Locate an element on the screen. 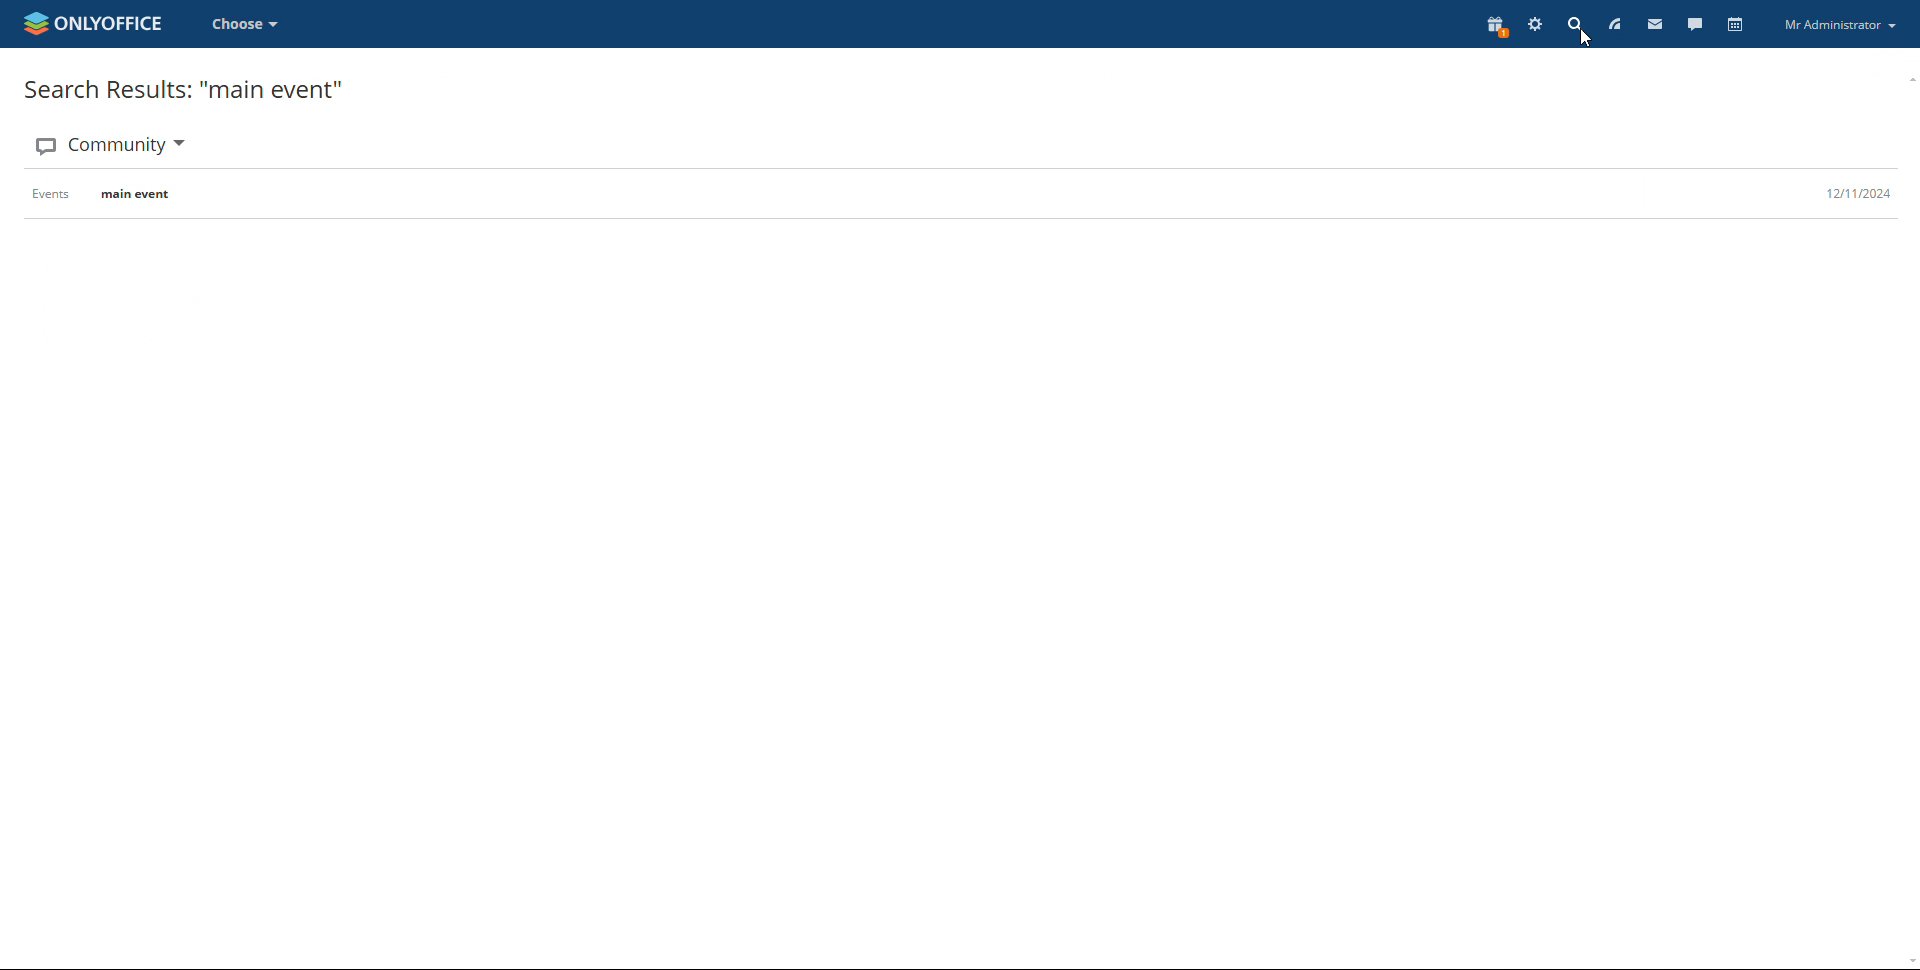  my administrator is located at coordinates (1838, 26).